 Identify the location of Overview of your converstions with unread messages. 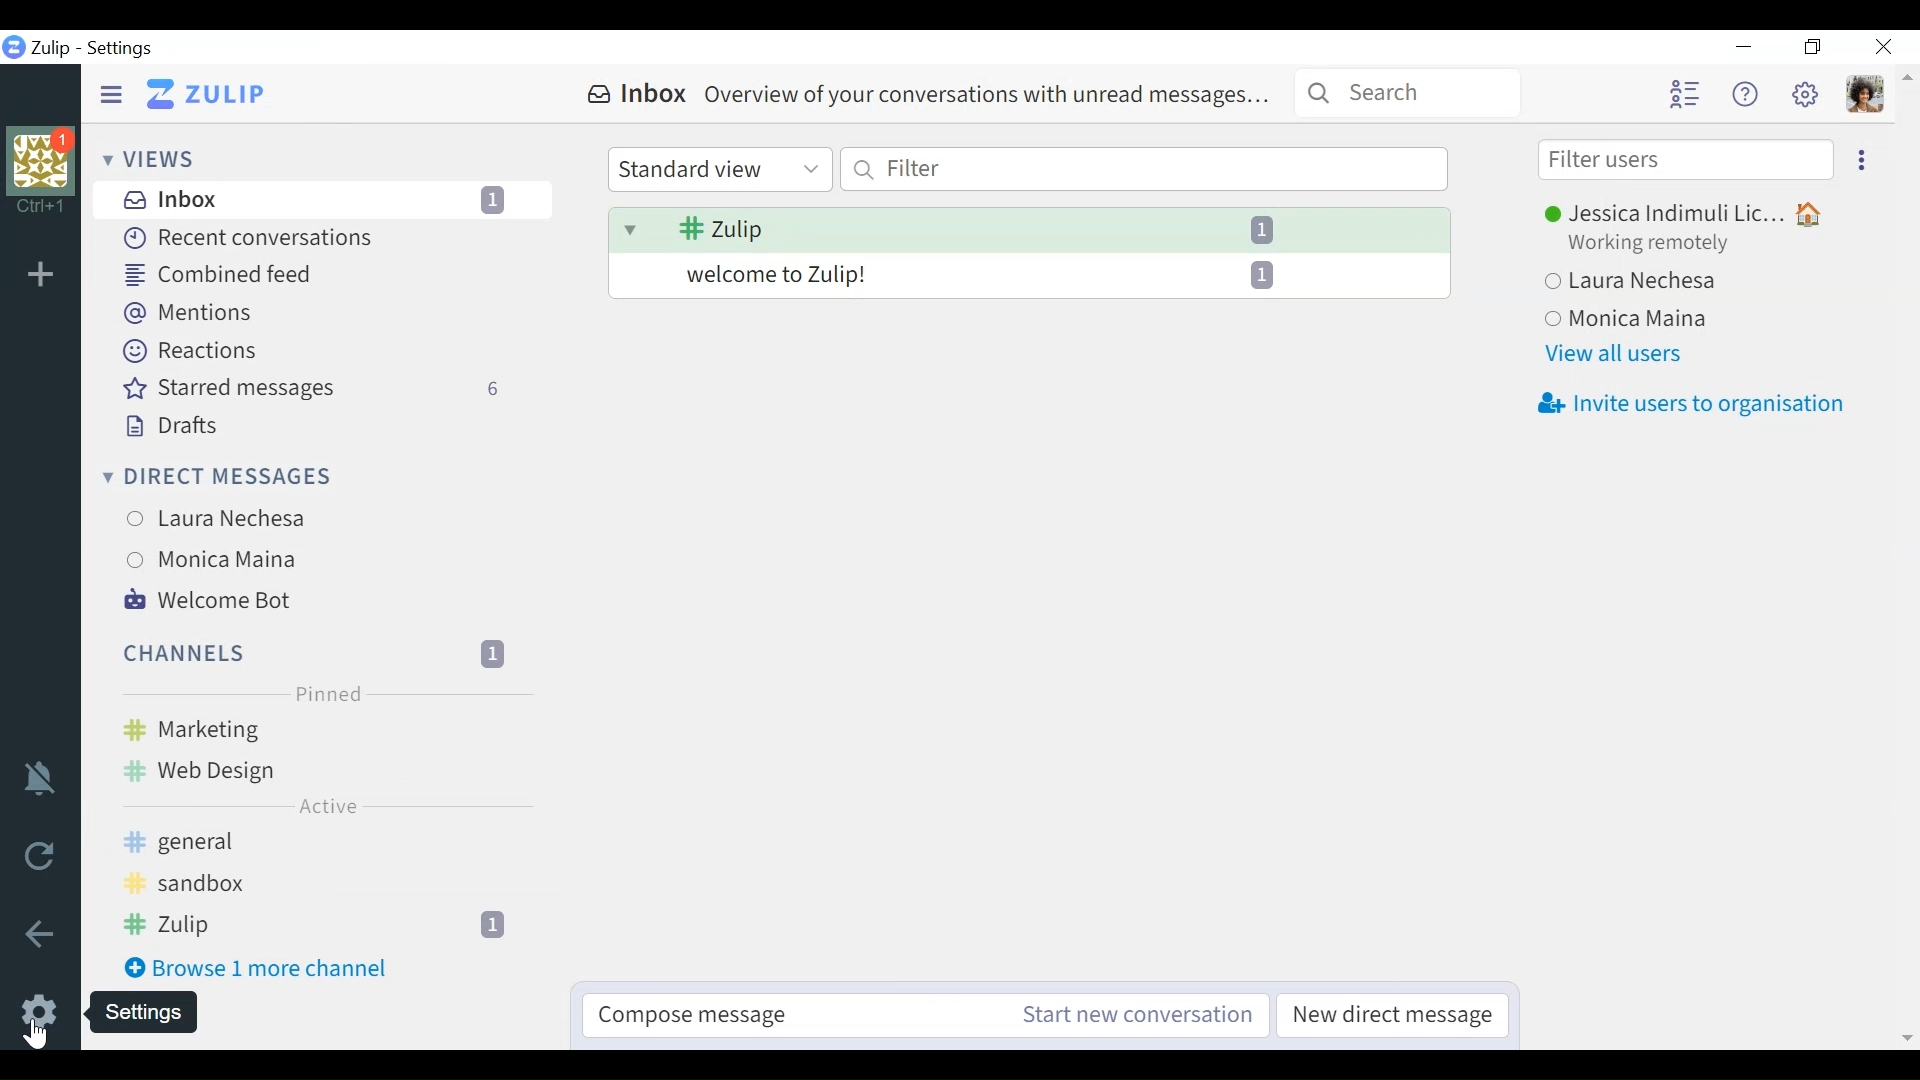
(1029, 278).